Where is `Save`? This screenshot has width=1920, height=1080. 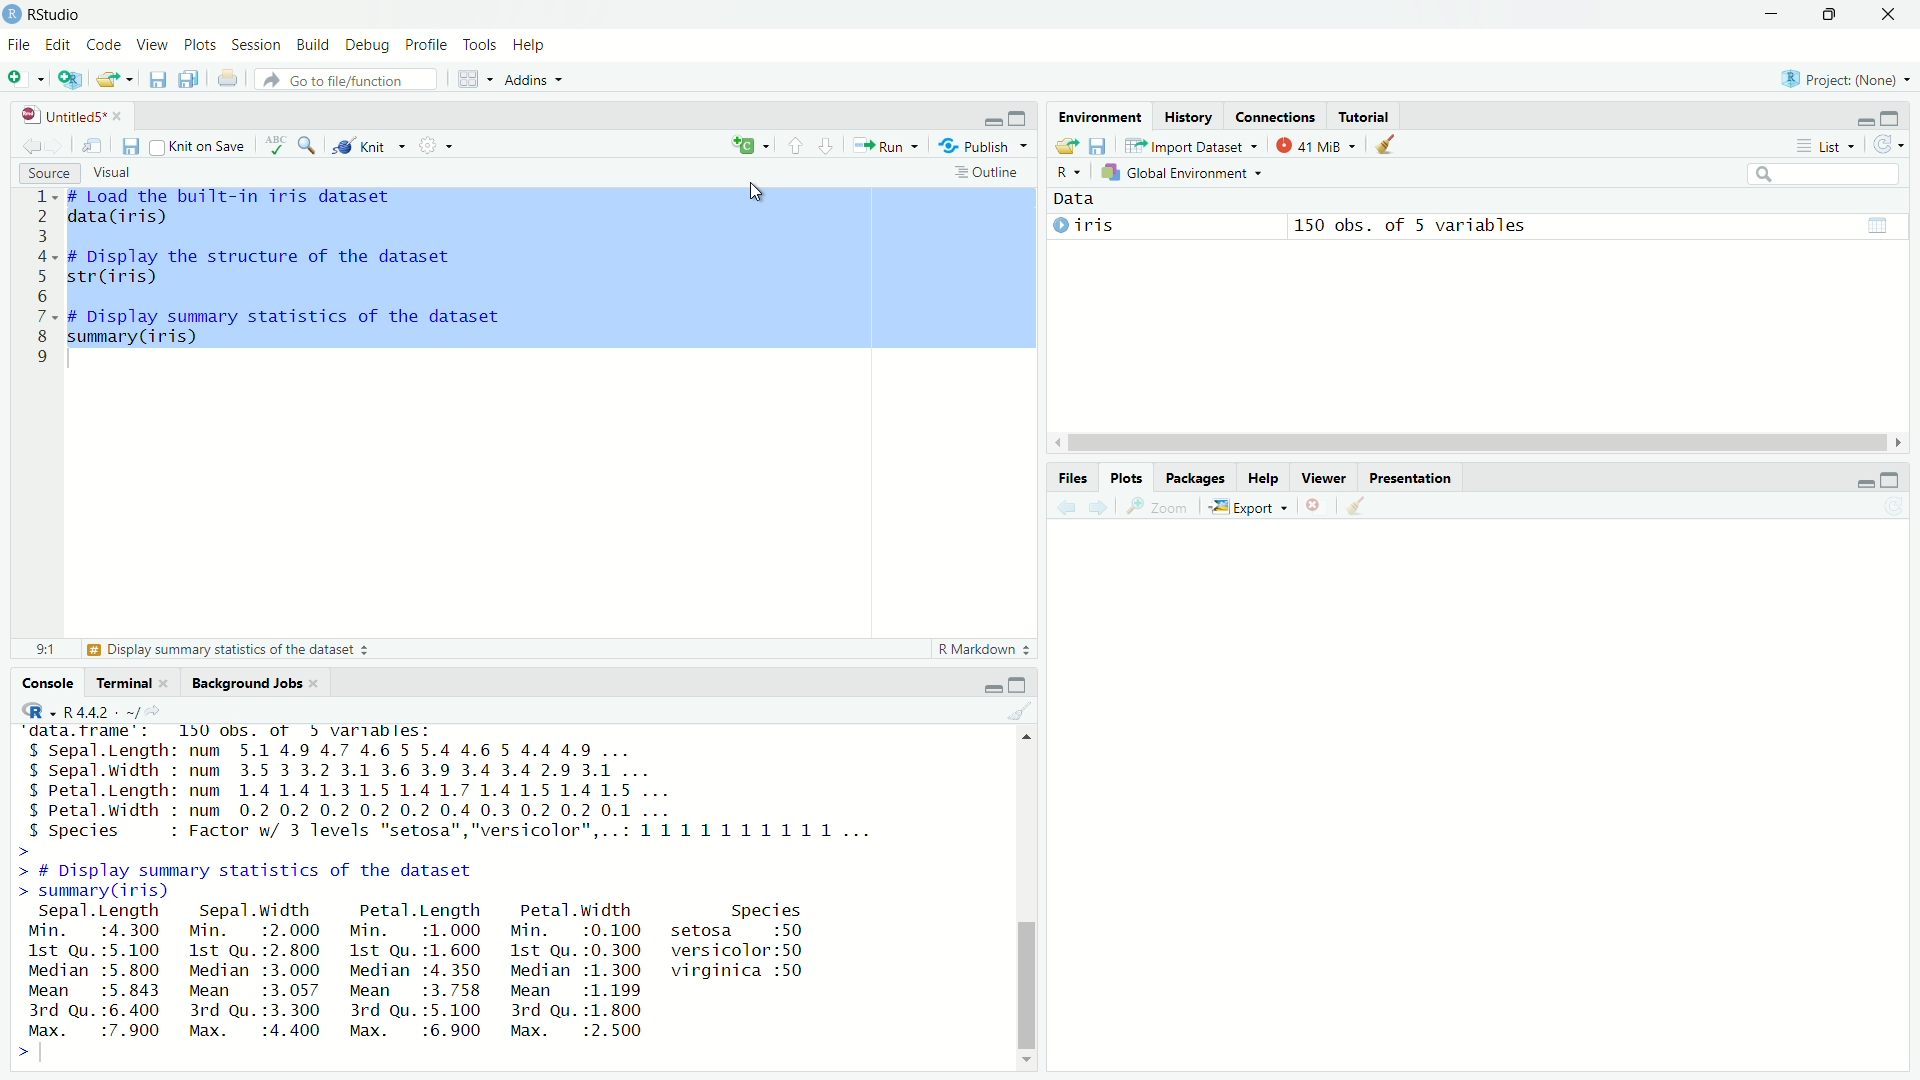 Save is located at coordinates (129, 146).